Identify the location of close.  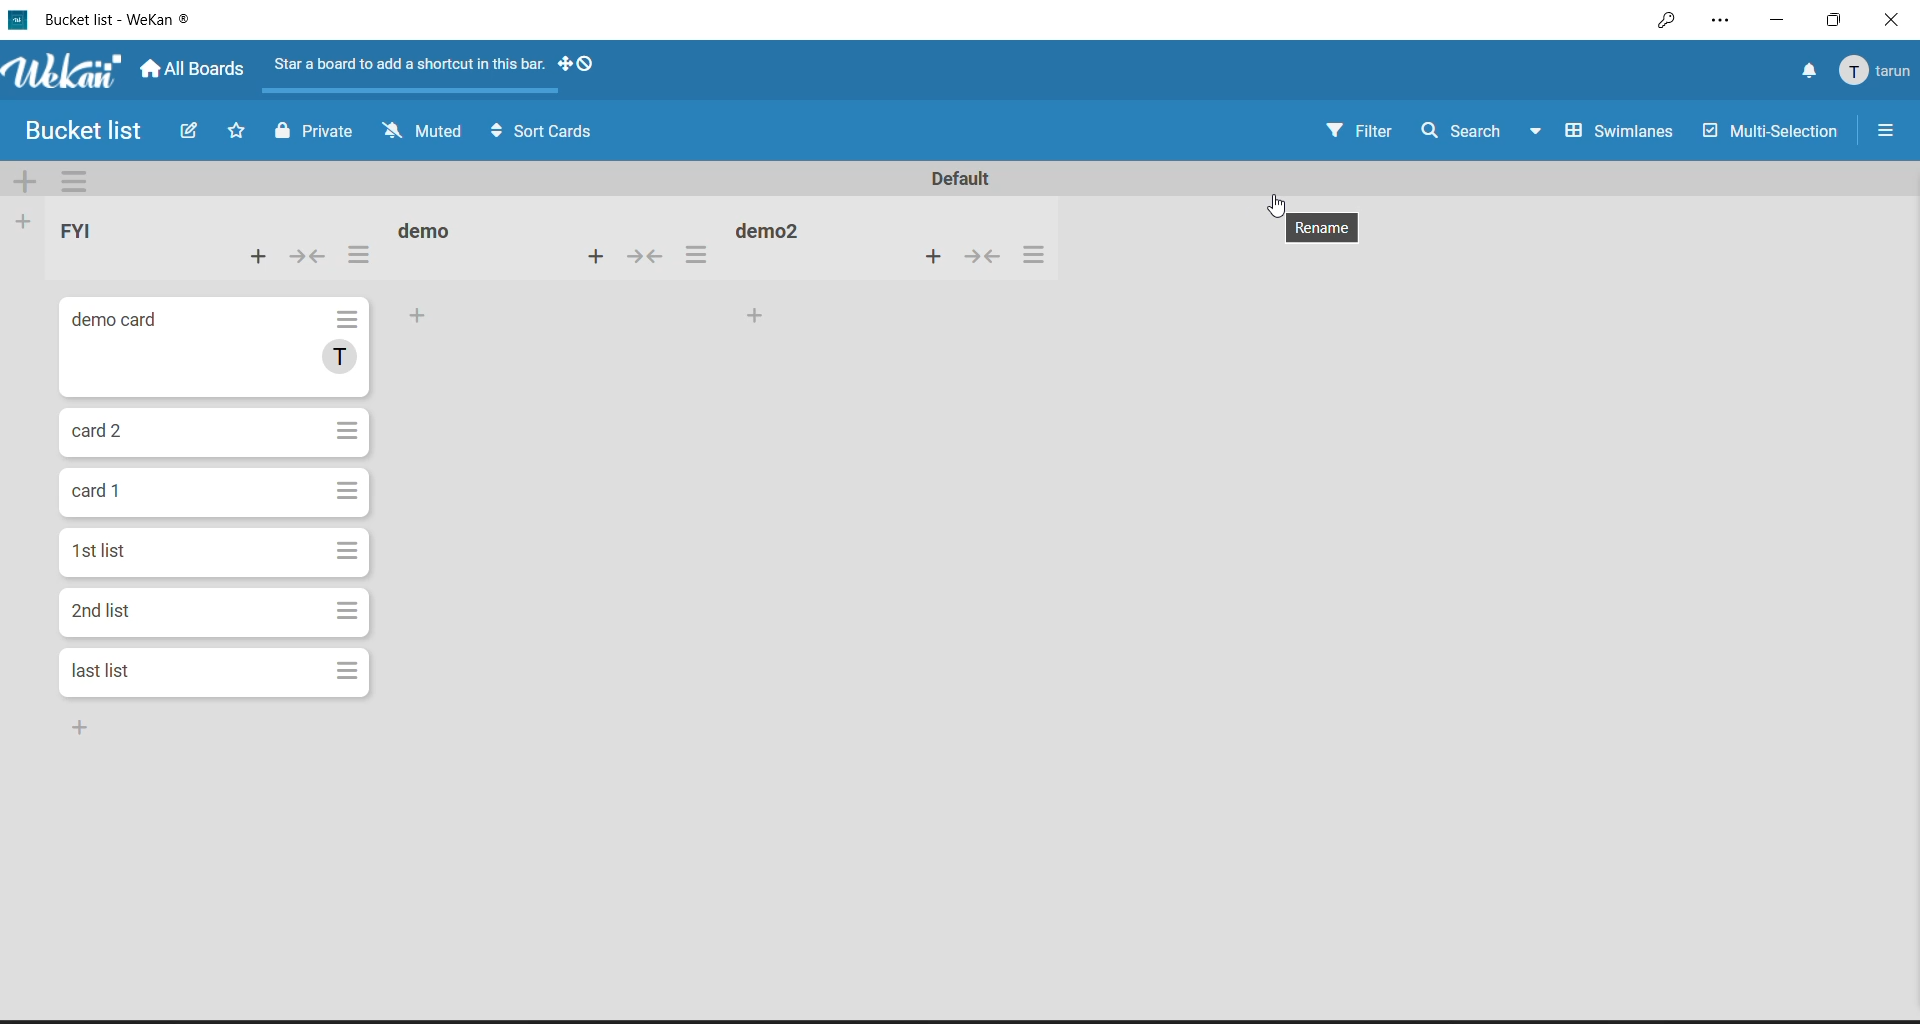
(1894, 18).